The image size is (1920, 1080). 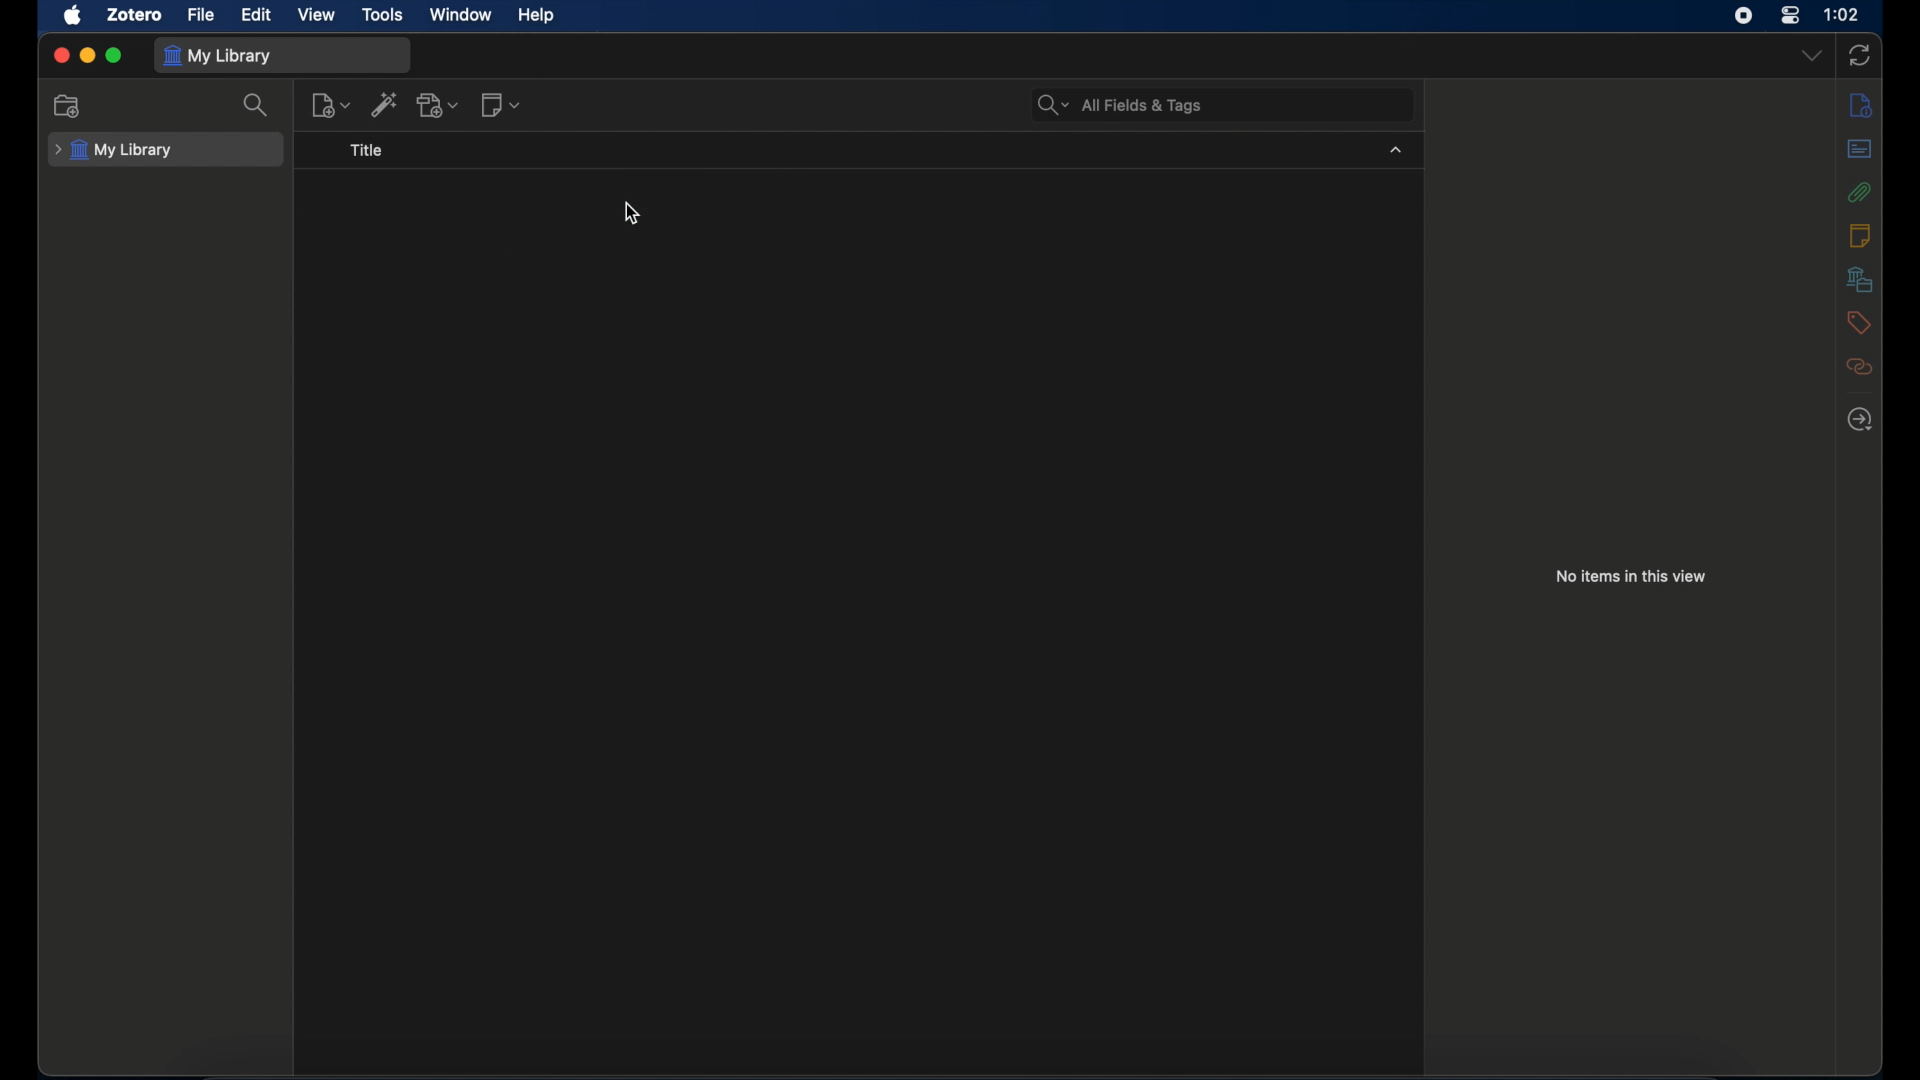 What do you see at coordinates (1811, 54) in the screenshot?
I see `dropdown` at bounding box center [1811, 54].